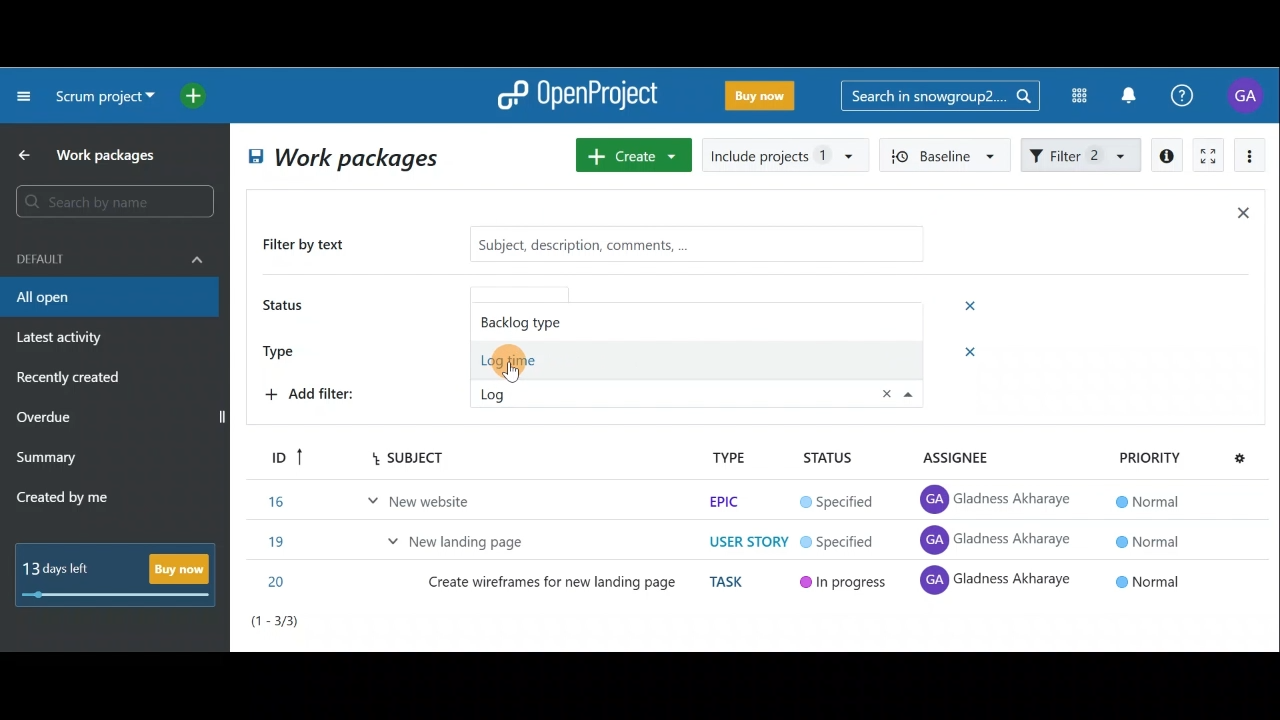 The image size is (1280, 720). I want to click on Buy now, so click(122, 574).